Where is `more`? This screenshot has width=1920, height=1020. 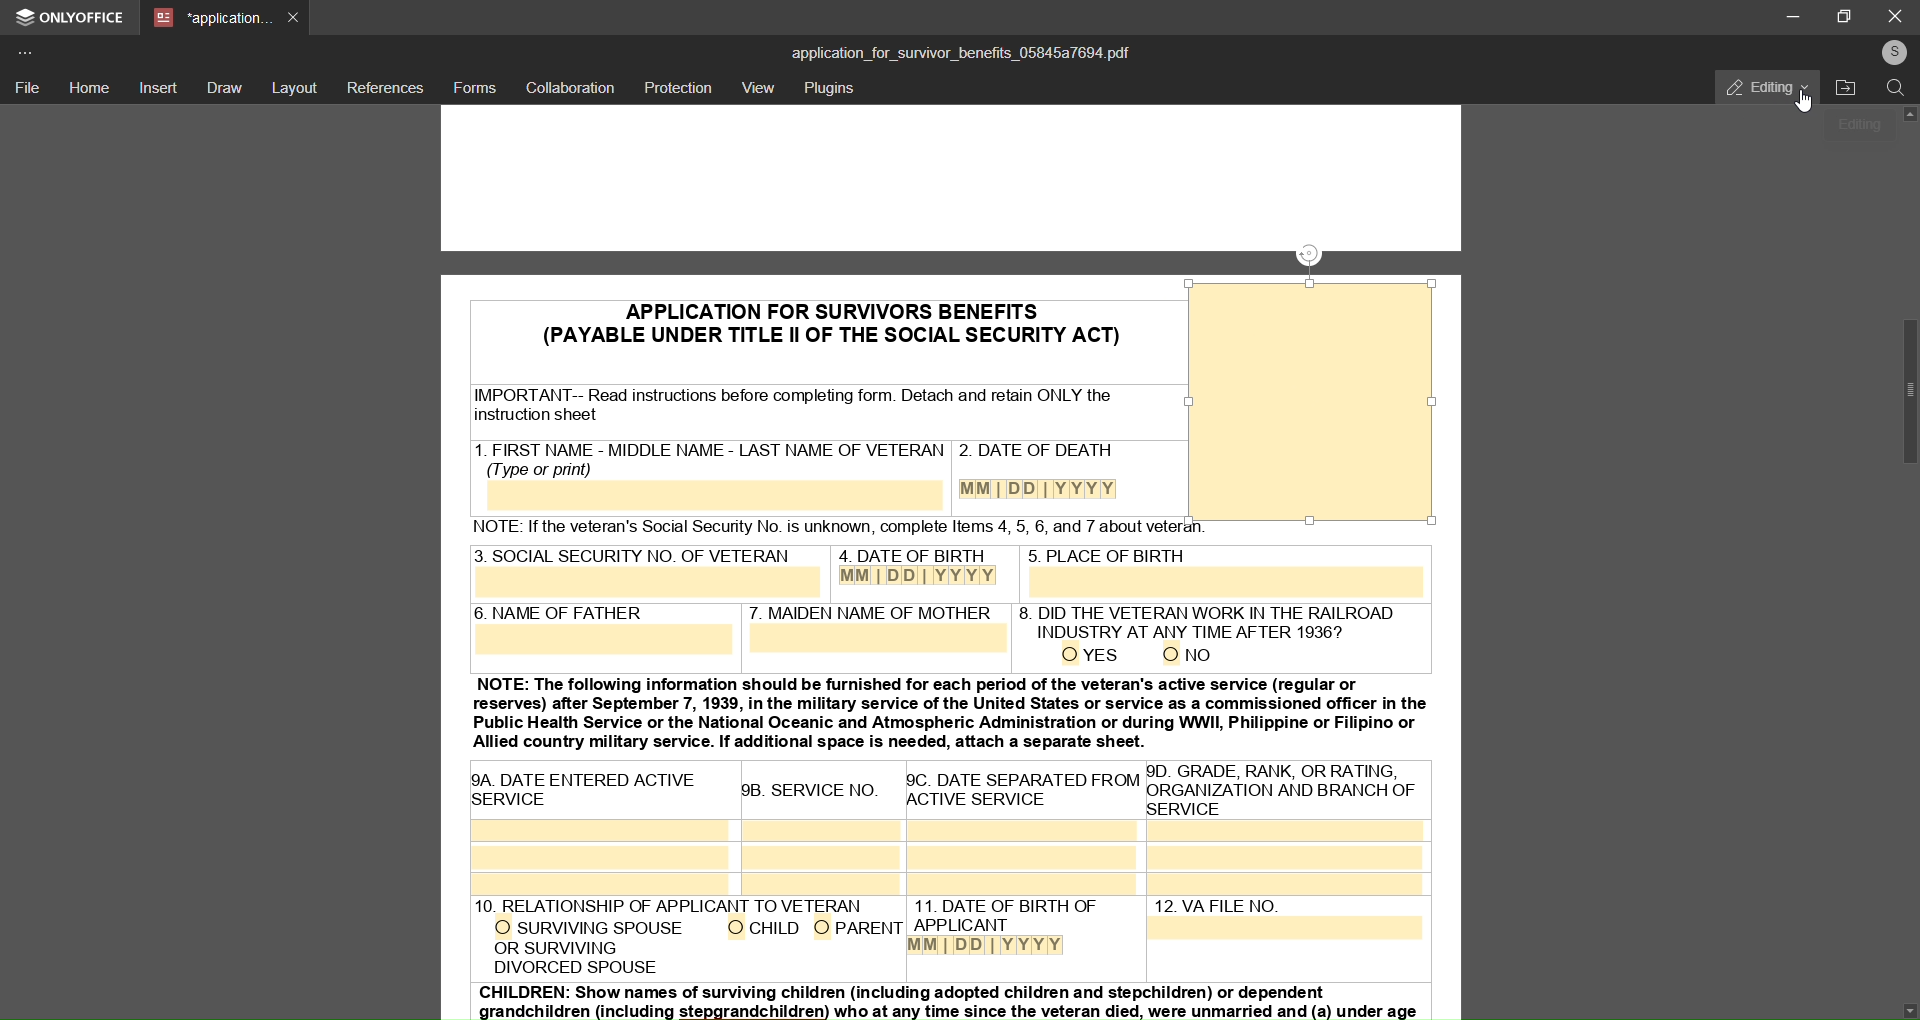
more is located at coordinates (29, 51).